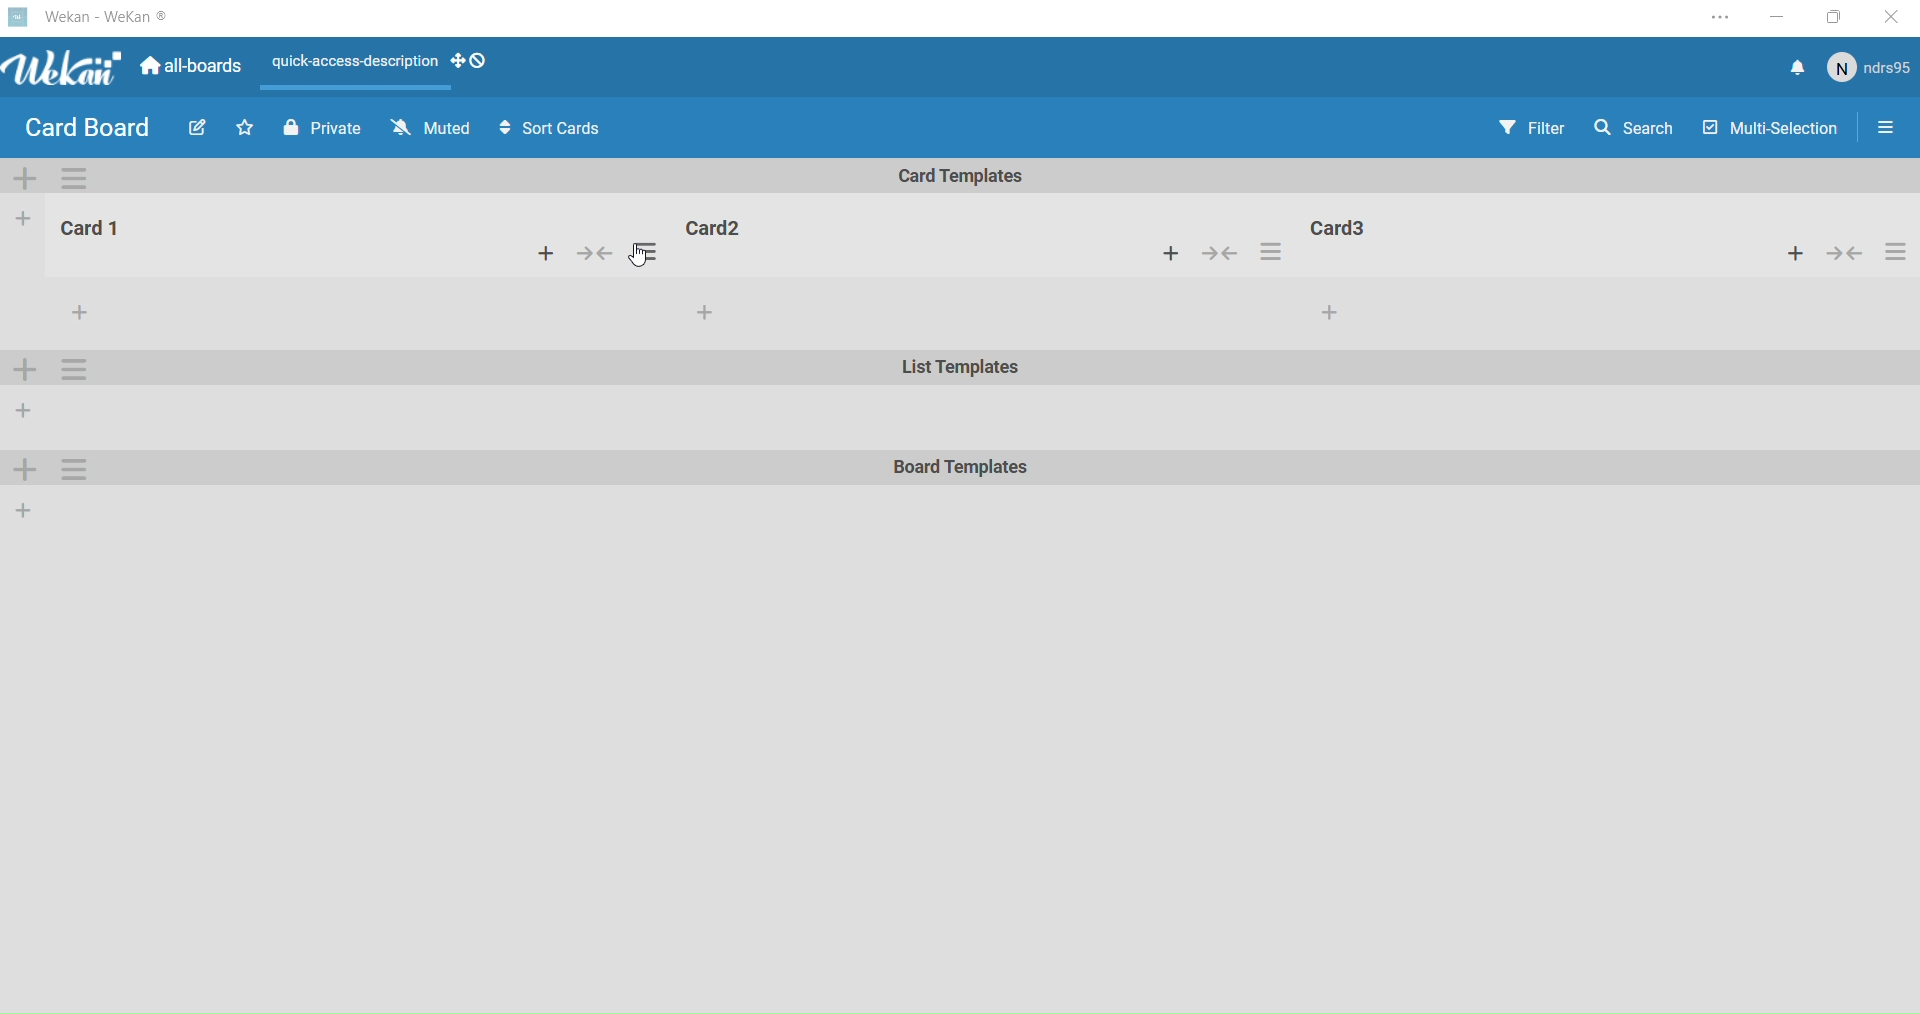 This screenshot has width=1920, height=1014. What do you see at coordinates (1887, 133) in the screenshot?
I see `Settings` at bounding box center [1887, 133].